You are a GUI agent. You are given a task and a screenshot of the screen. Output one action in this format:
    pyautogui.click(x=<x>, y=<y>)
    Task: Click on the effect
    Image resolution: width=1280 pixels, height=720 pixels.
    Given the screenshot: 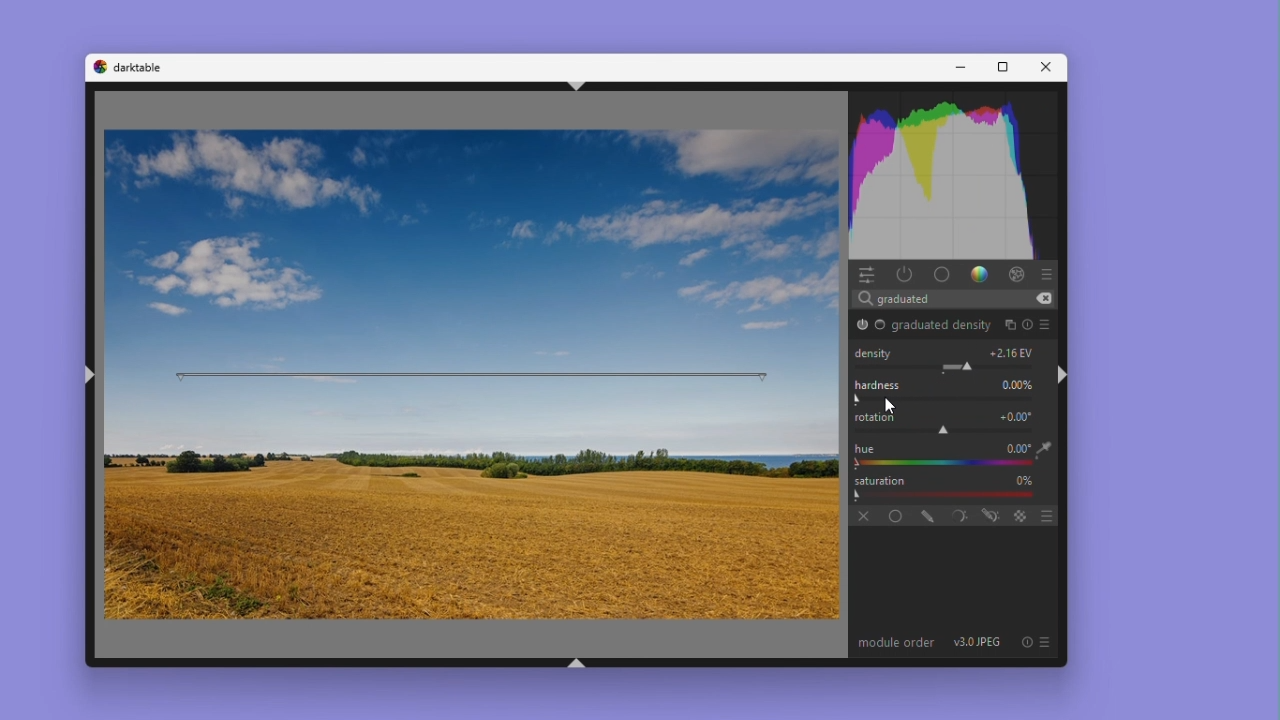 What is the action you would take?
    pyautogui.click(x=1016, y=273)
    